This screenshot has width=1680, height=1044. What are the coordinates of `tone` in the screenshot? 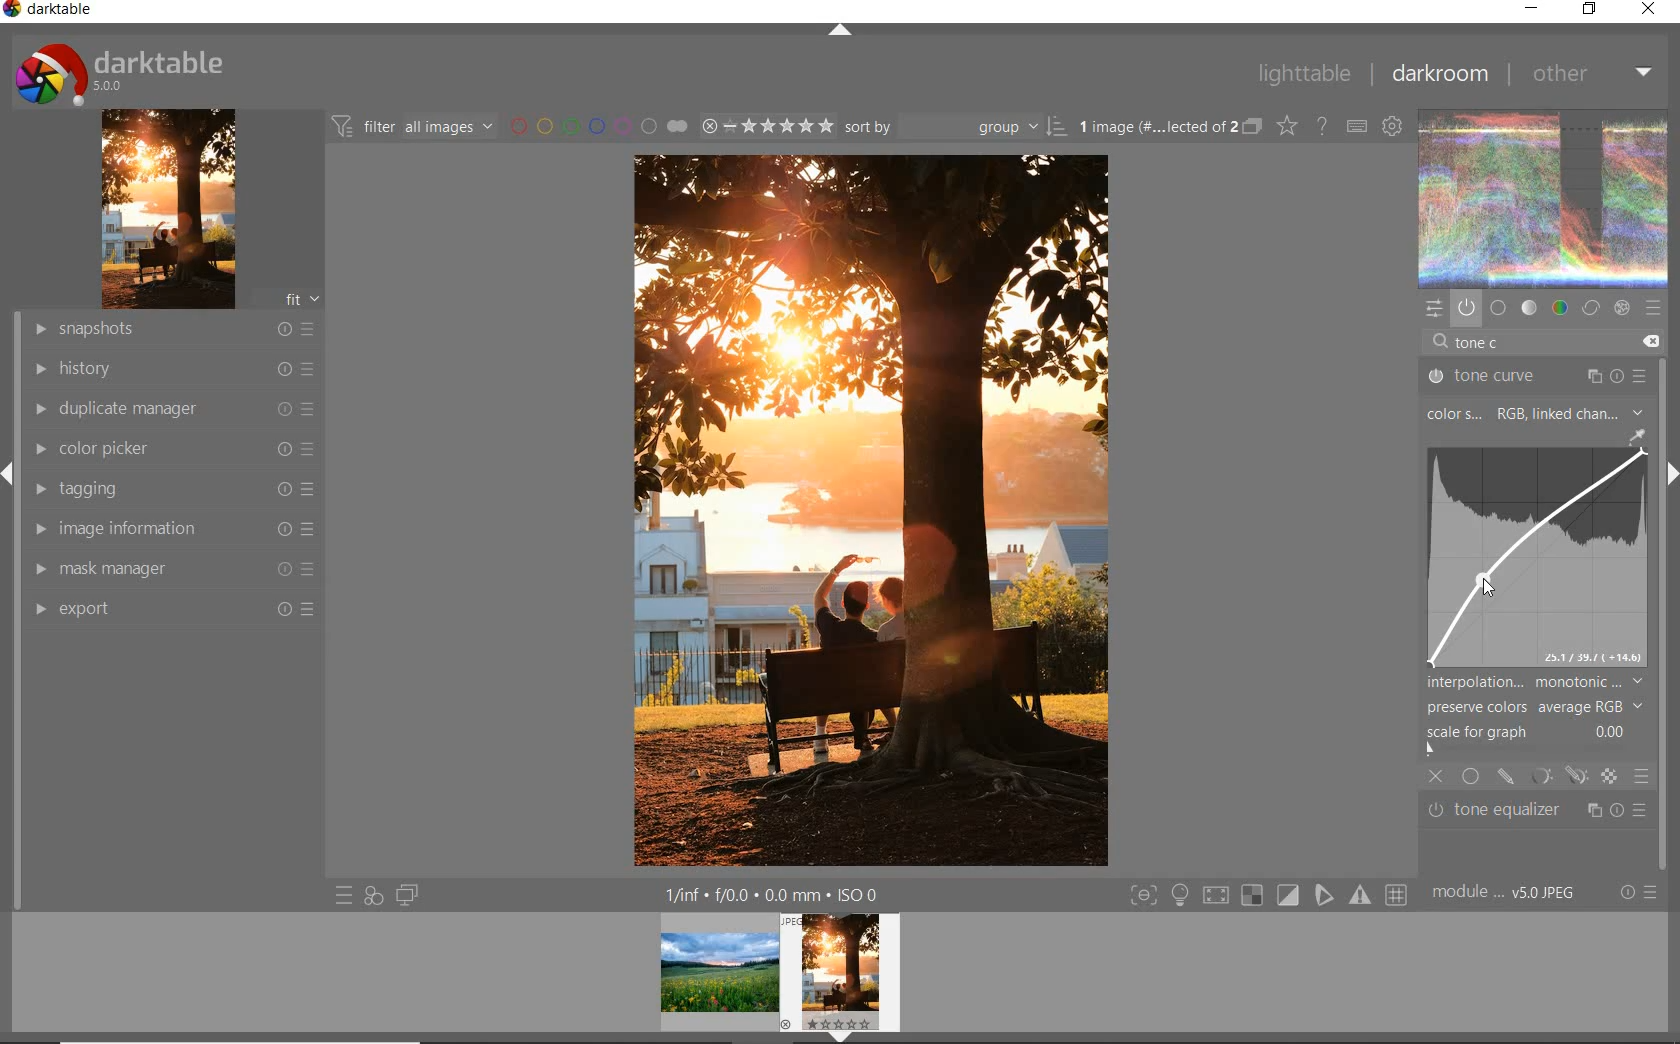 It's located at (1530, 306).